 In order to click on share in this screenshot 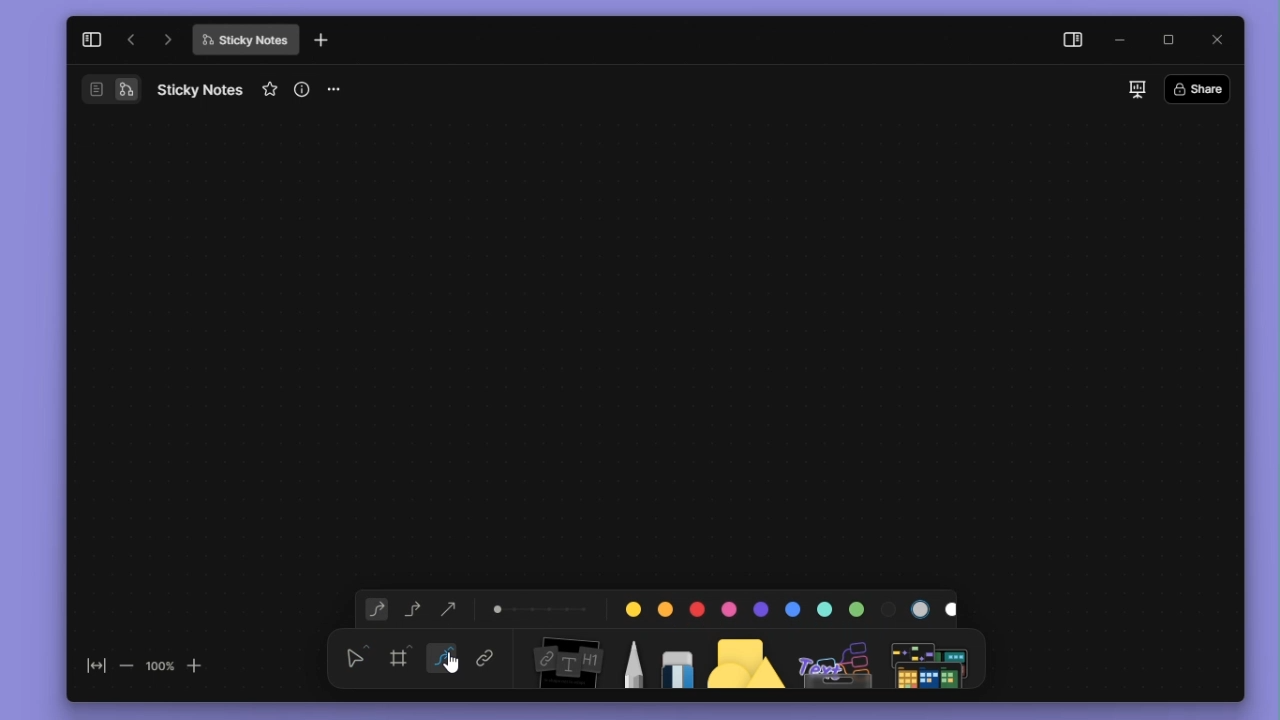, I will do `click(1203, 88)`.